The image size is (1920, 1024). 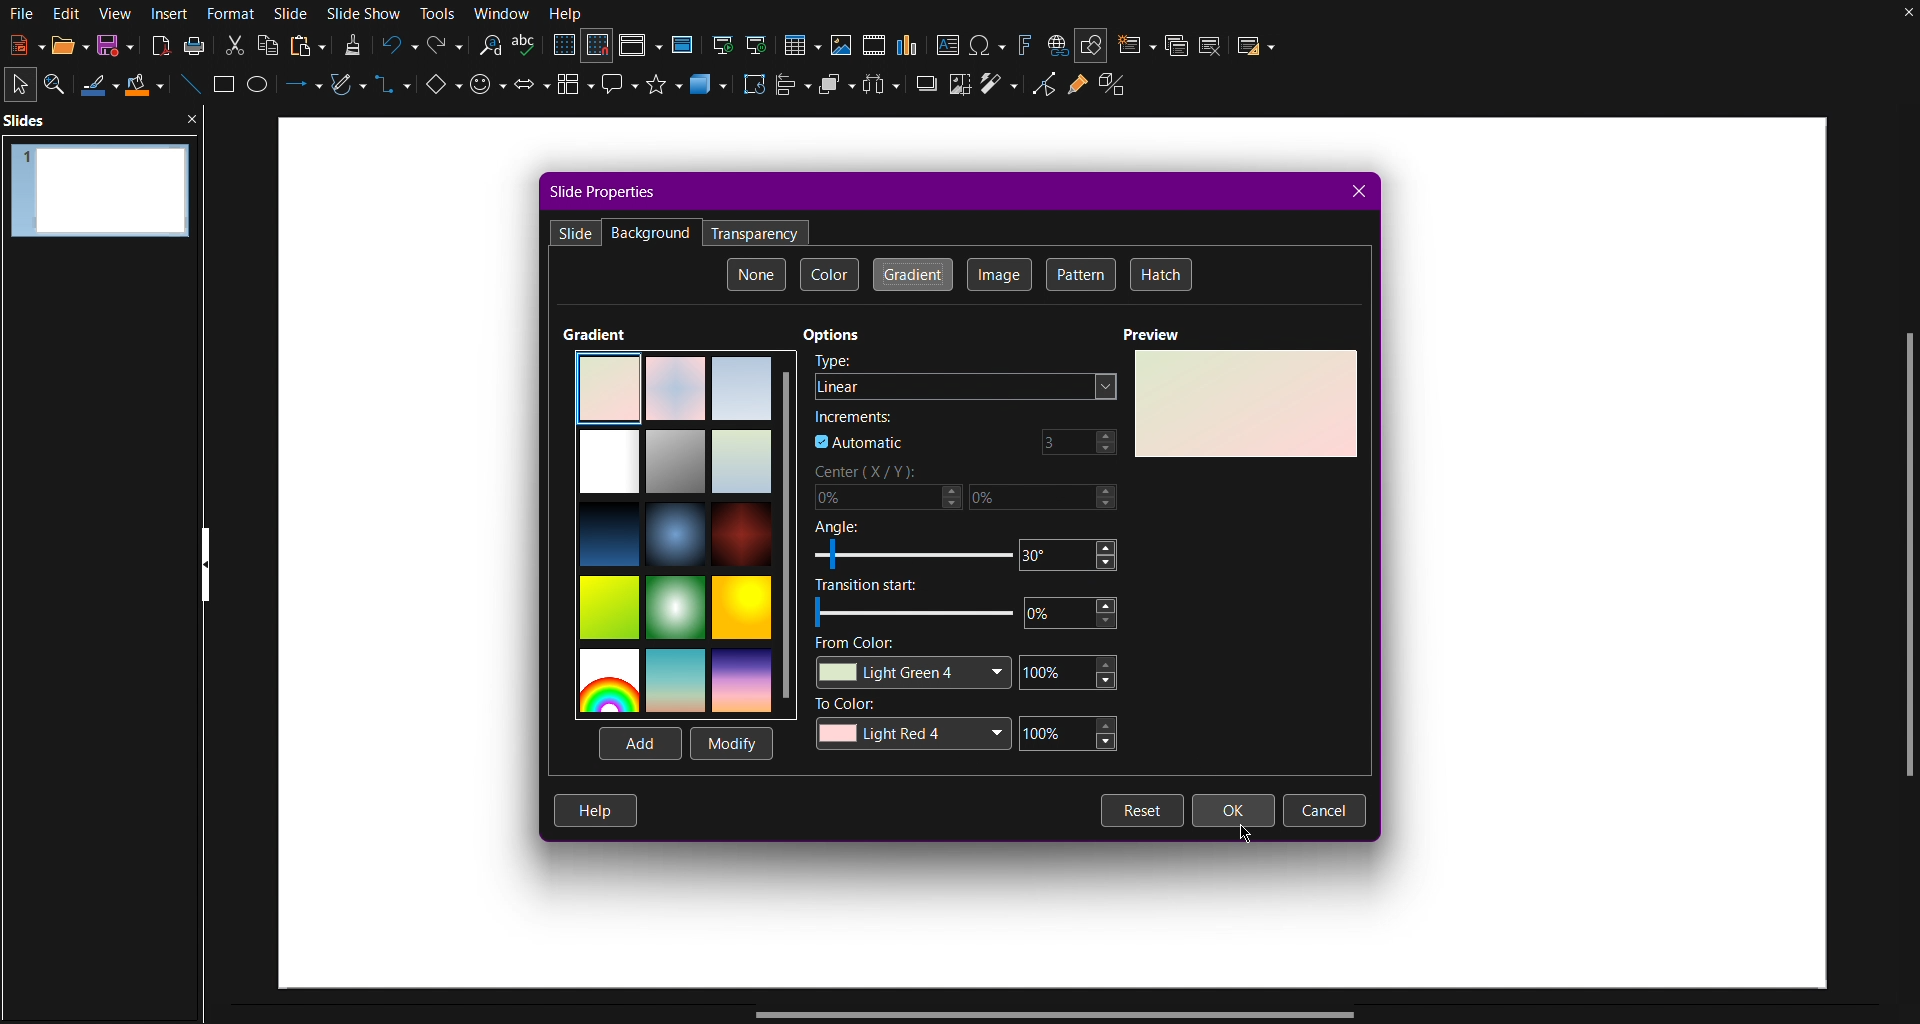 I want to click on Transition start, so click(x=971, y=606).